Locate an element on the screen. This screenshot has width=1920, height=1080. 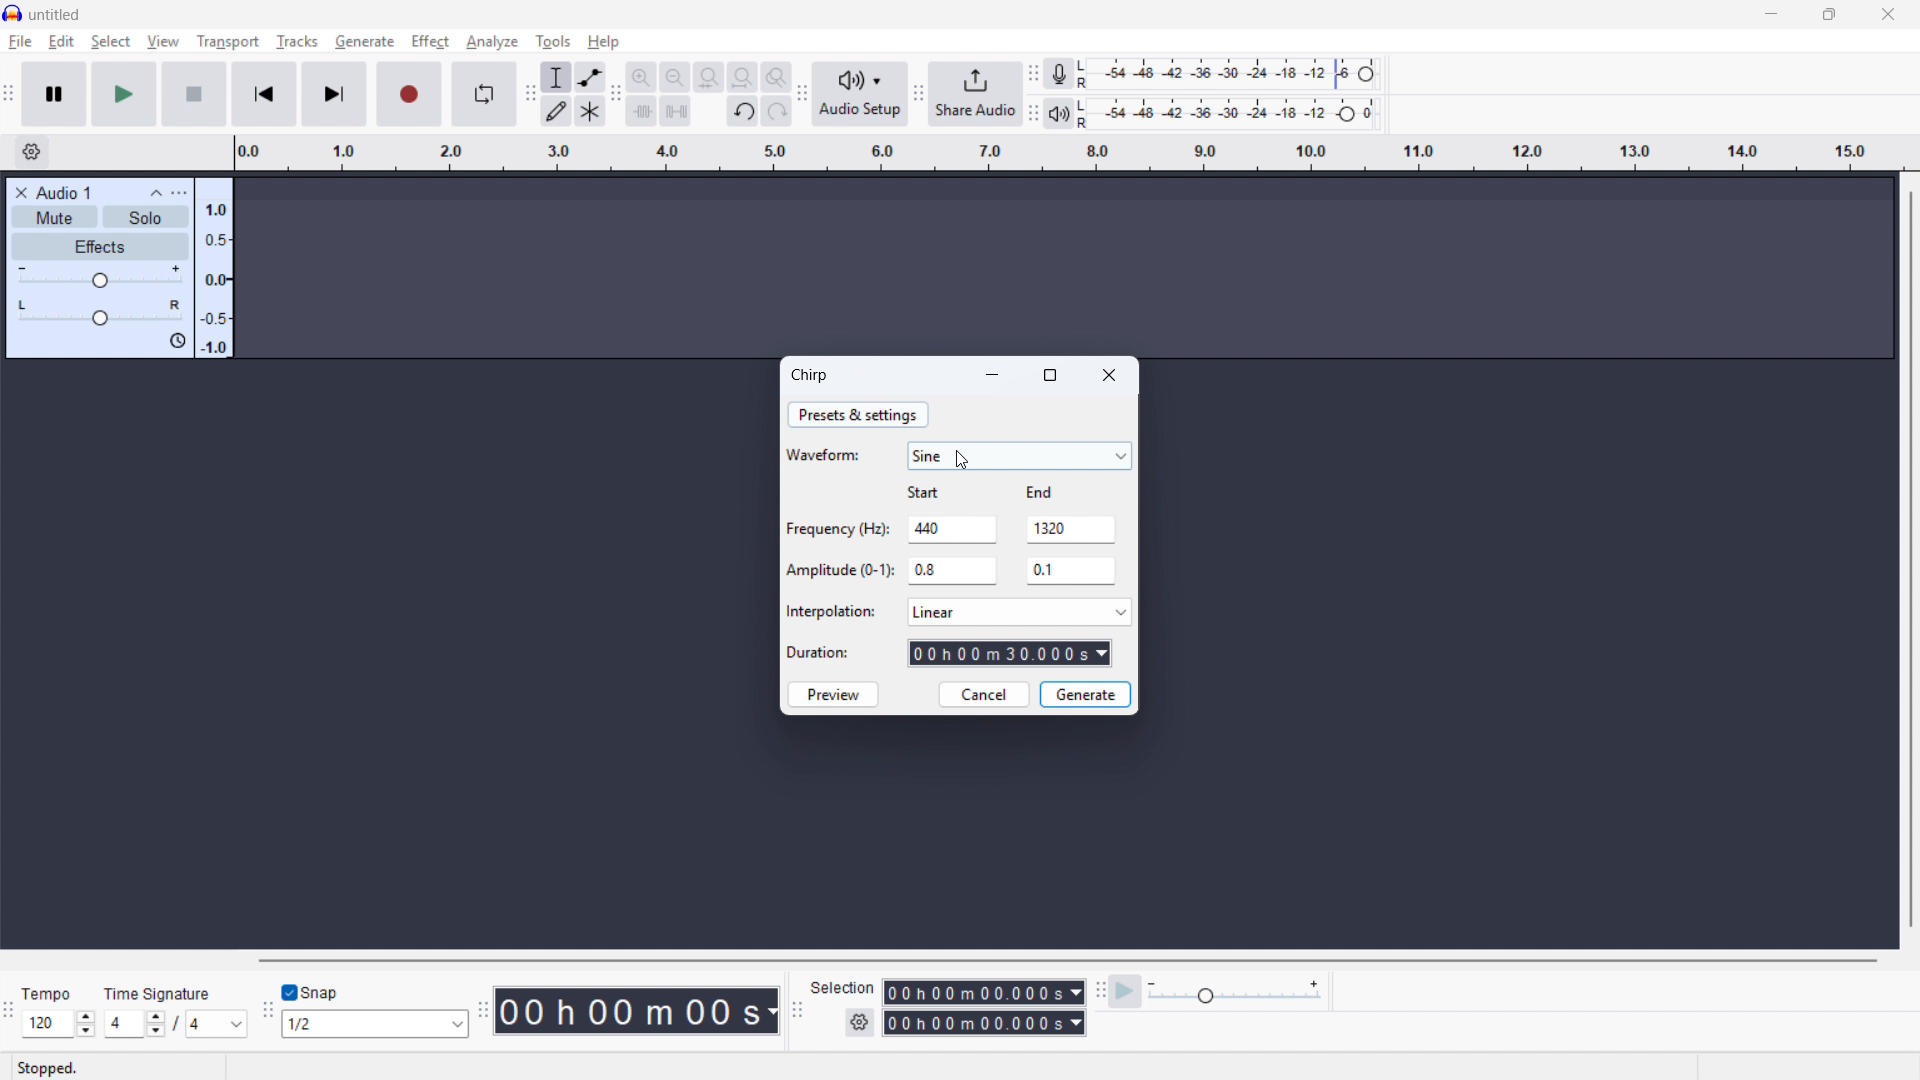
Selection toolbar  is located at coordinates (796, 1008).